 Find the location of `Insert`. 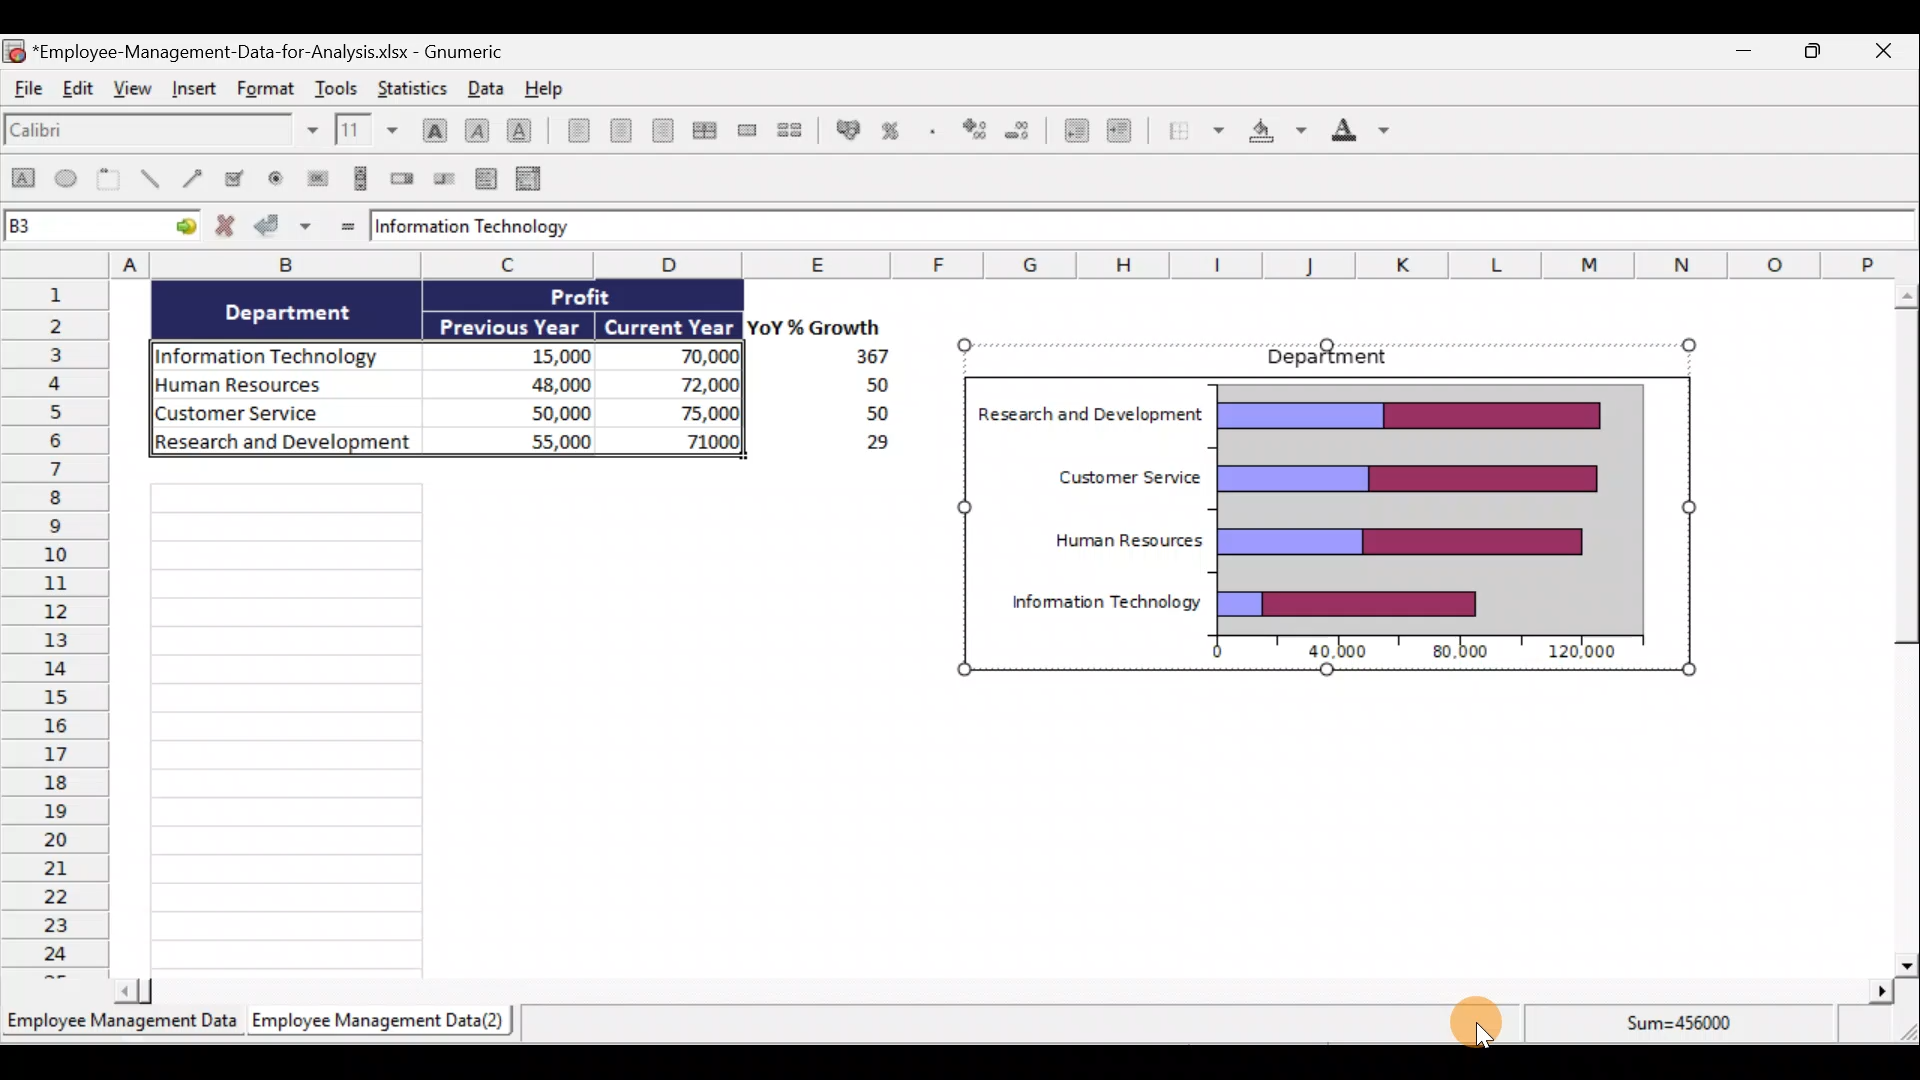

Insert is located at coordinates (196, 95).